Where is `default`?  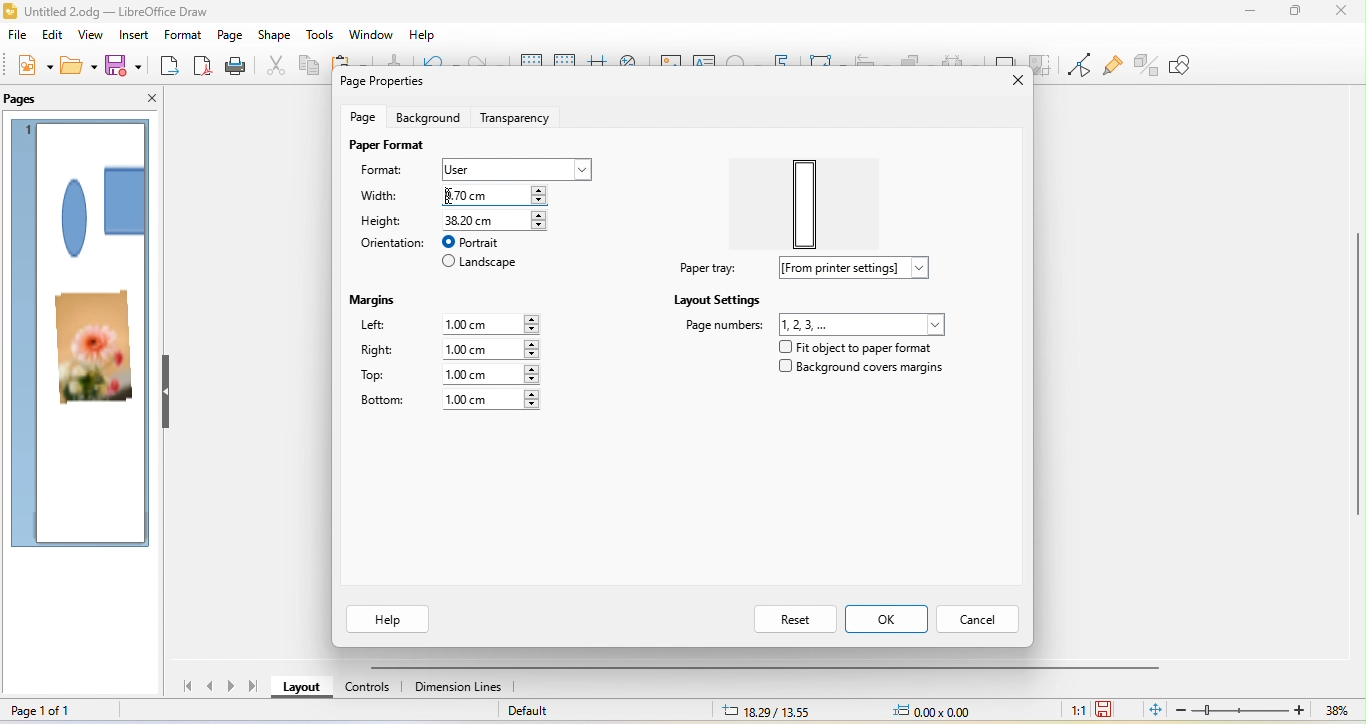 default is located at coordinates (582, 711).